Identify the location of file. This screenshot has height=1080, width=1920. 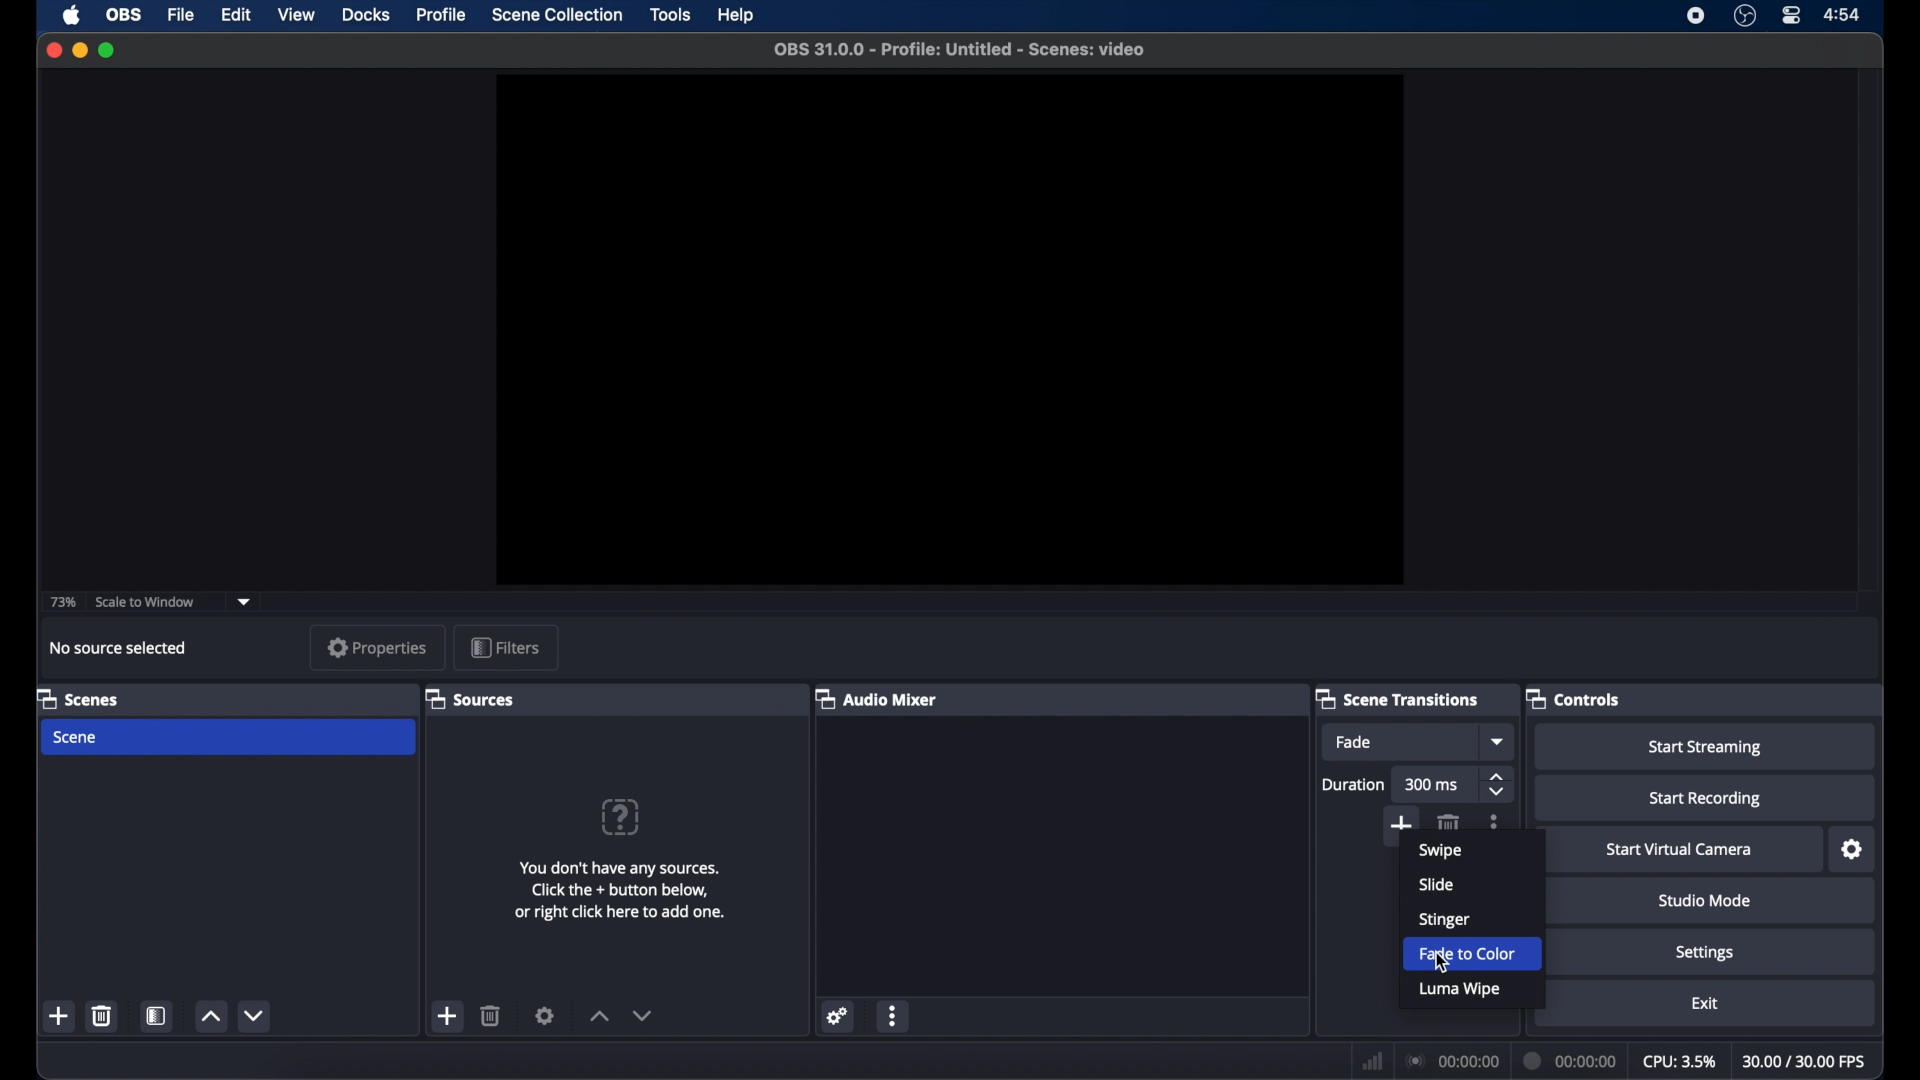
(184, 14).